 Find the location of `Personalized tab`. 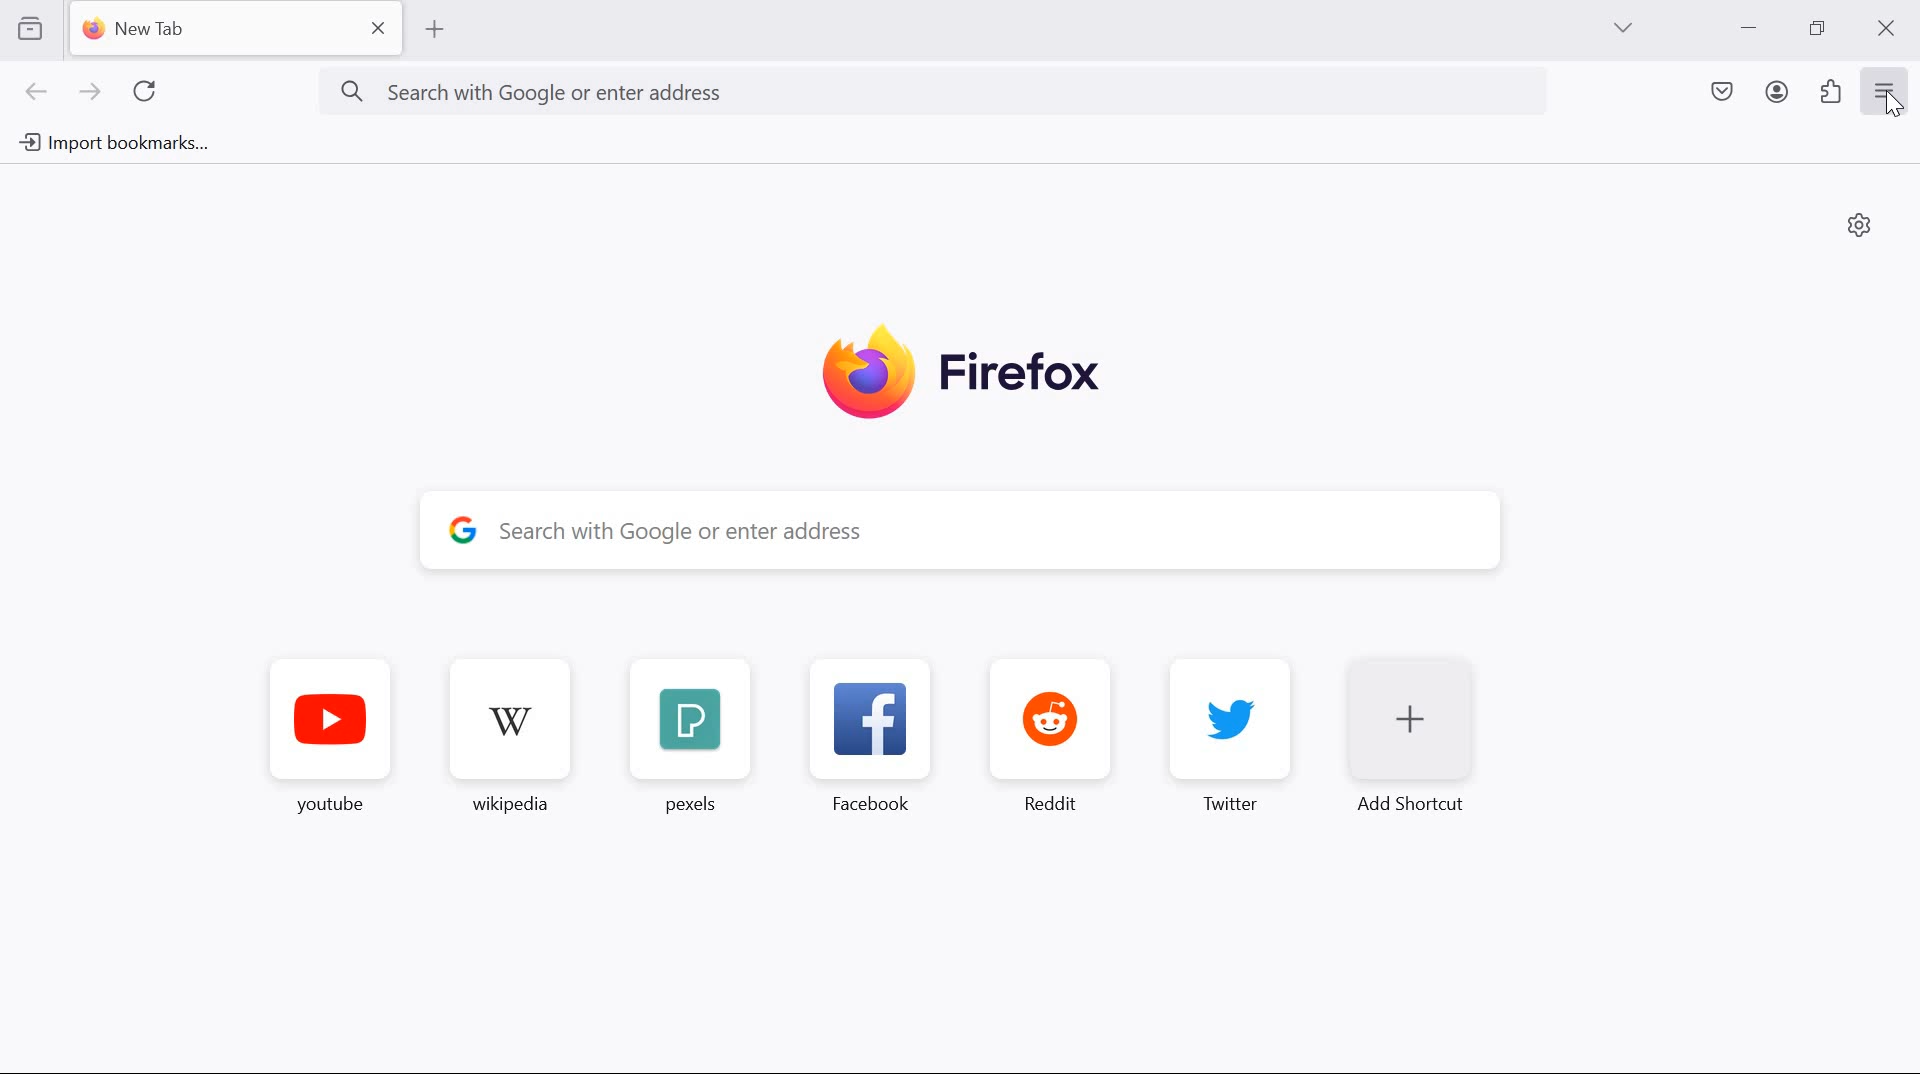

Personalized tab is located at coordinates (1859, 223).